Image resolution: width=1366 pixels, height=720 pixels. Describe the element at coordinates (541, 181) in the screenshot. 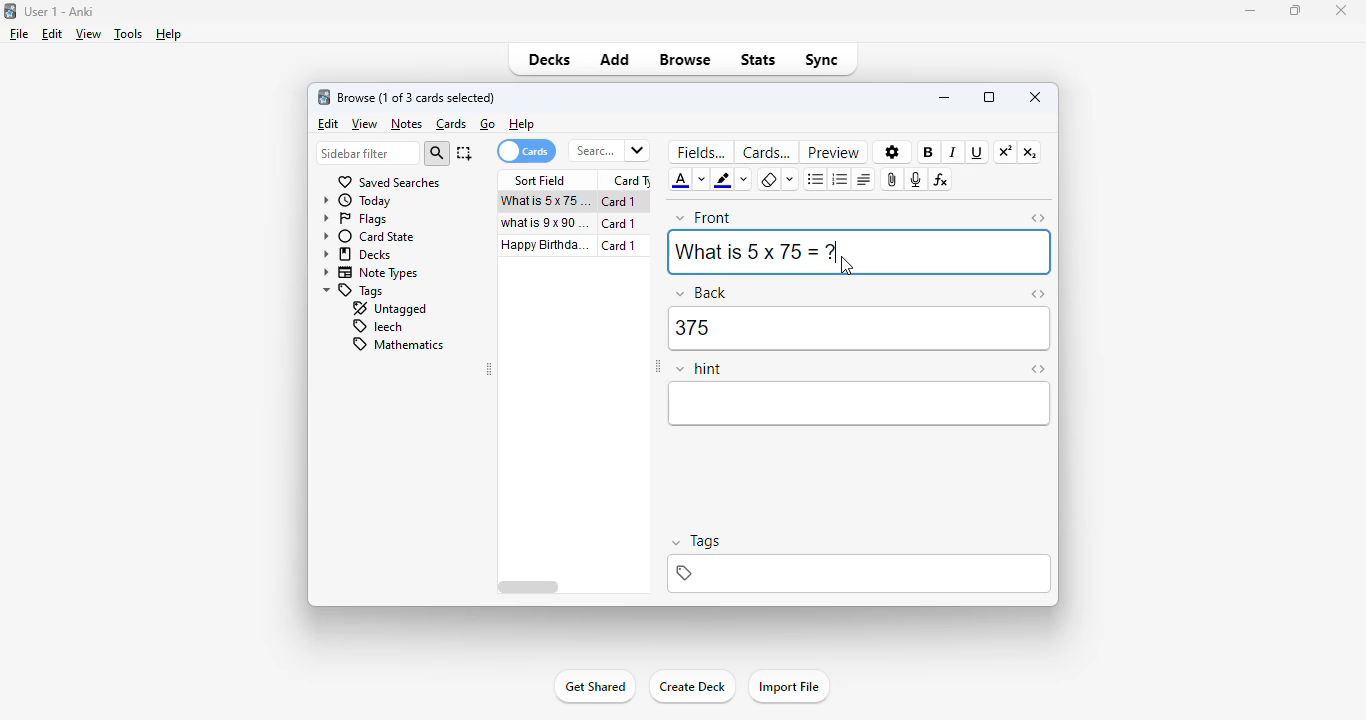

I see `sort field` at that location.